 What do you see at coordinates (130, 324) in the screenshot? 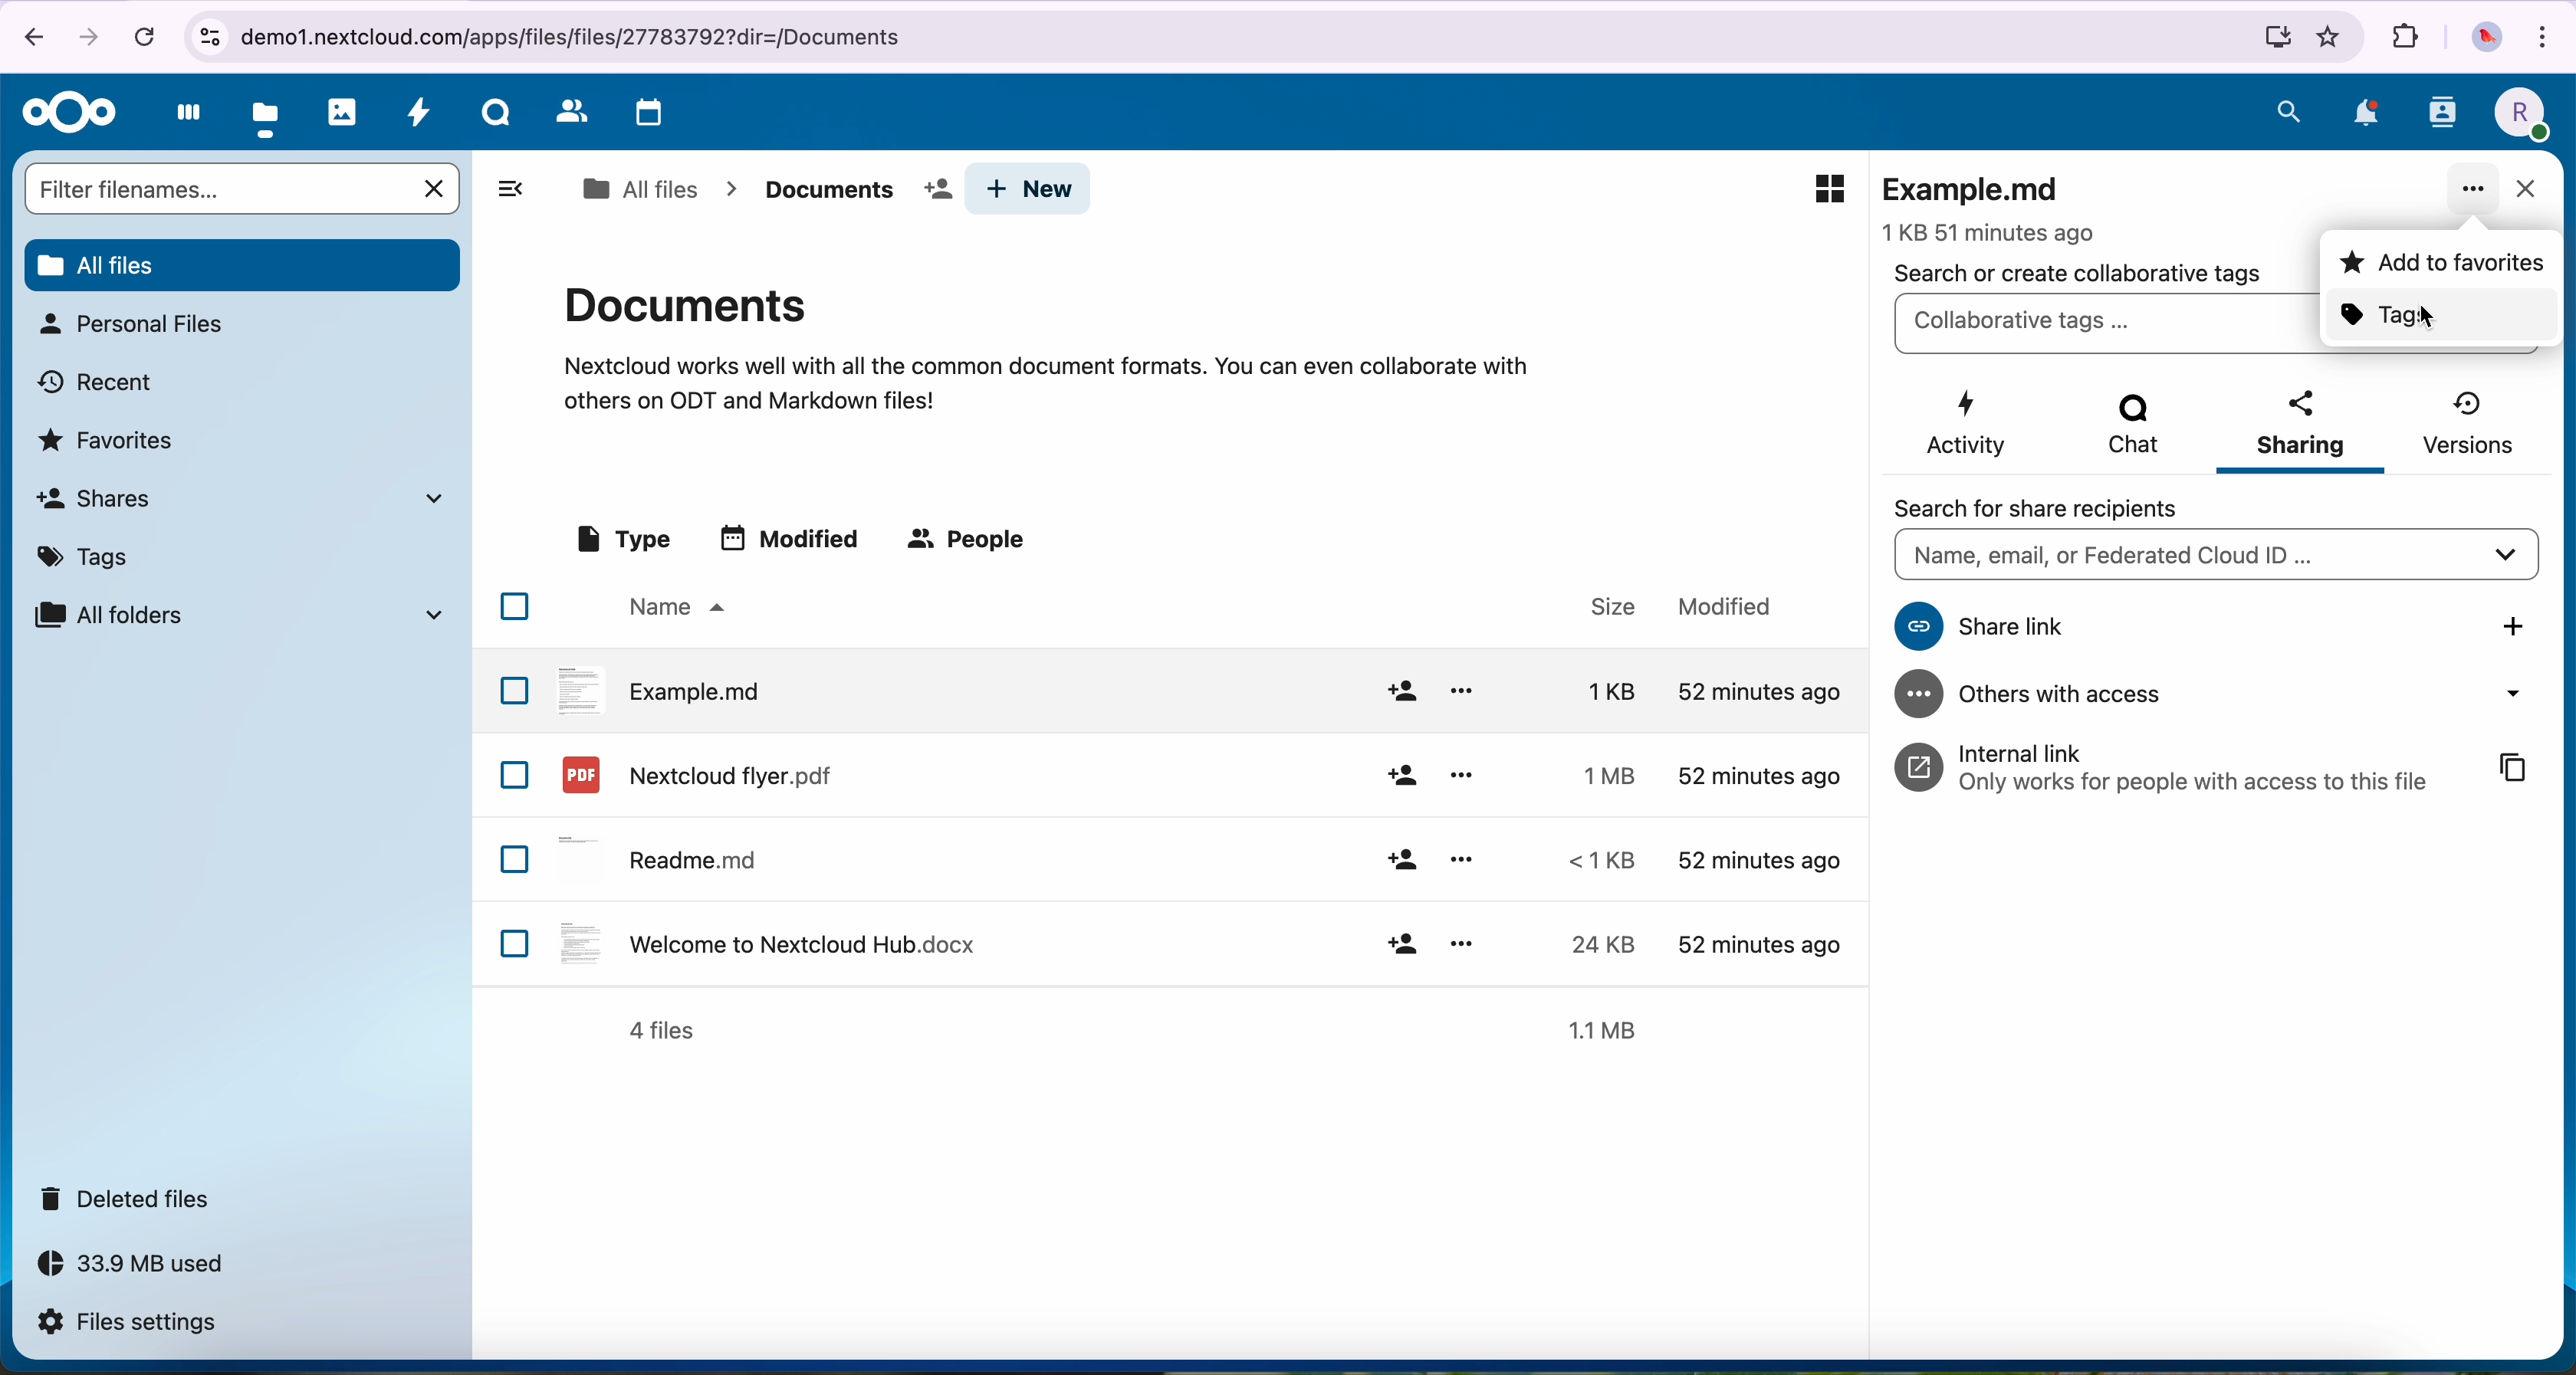
I see `personal files` at bounding box center [130, 324].